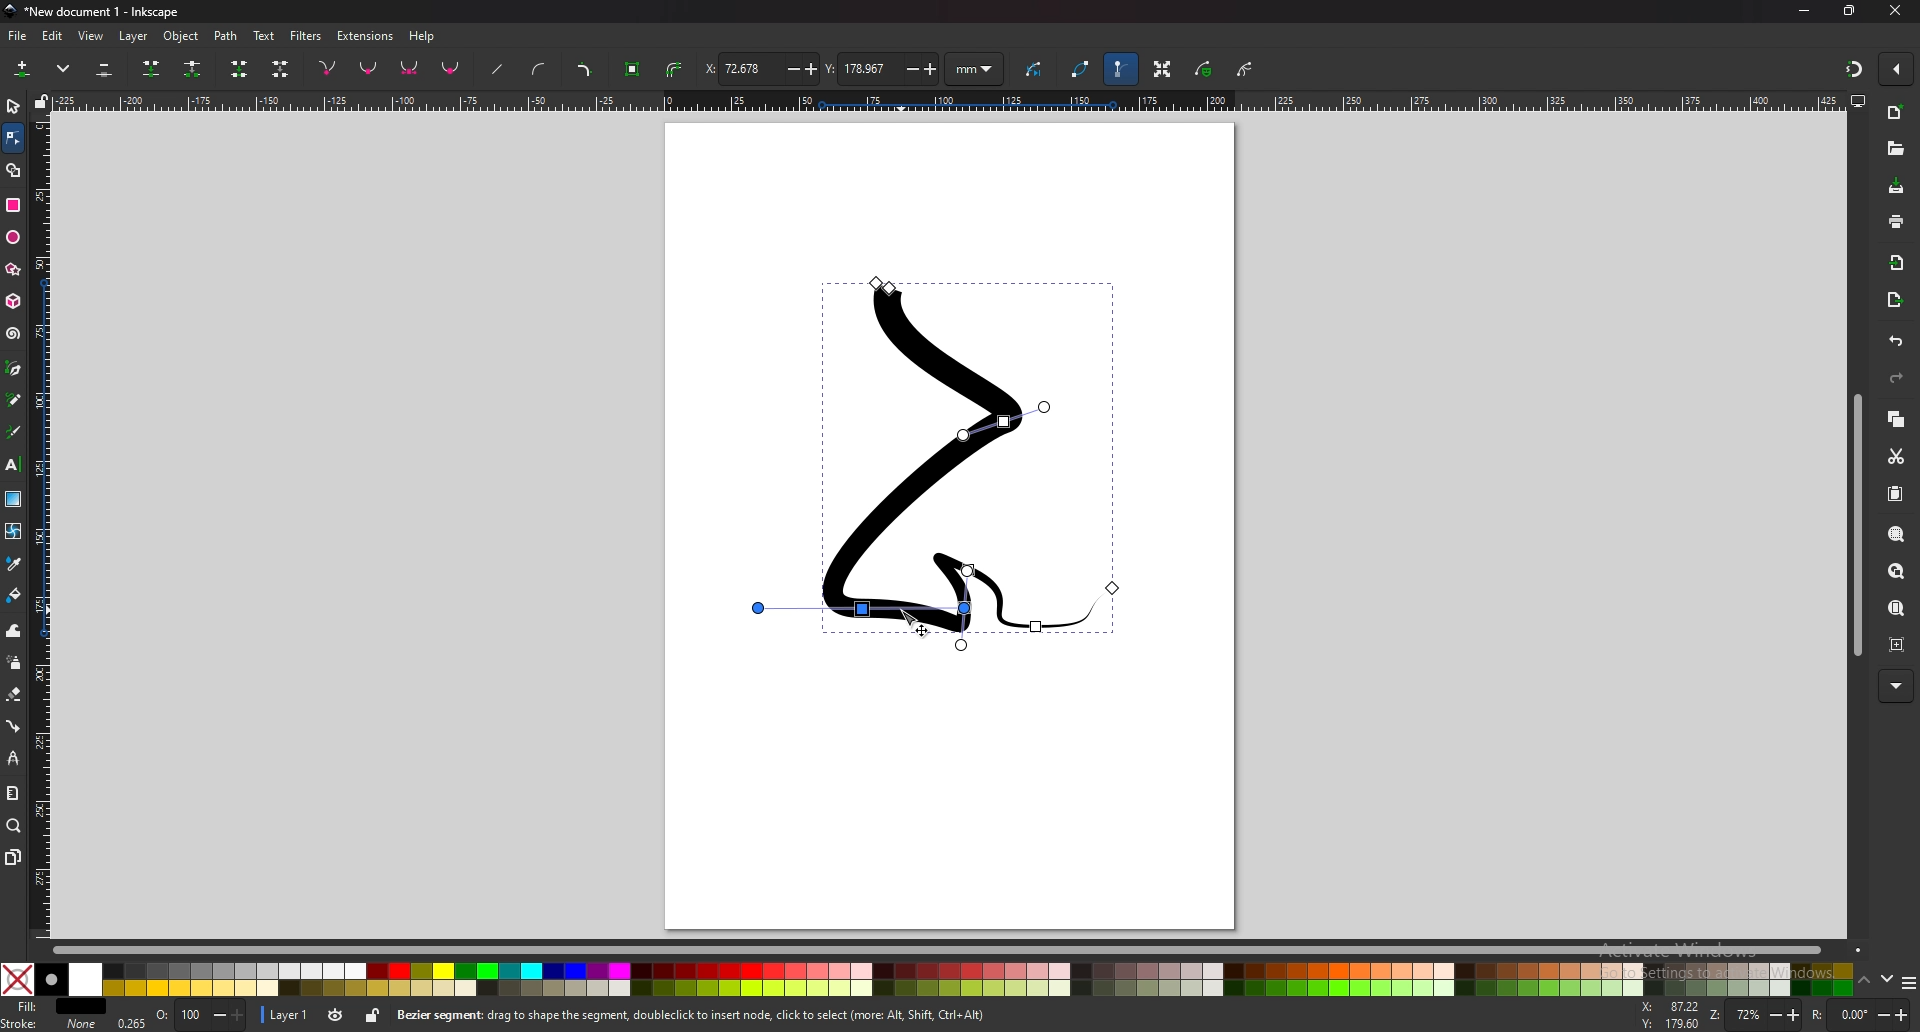 Image resolution: width=1920 pixels, height=1032 pixels. I want to click on join endnotes with new segment, so click(240, 70).